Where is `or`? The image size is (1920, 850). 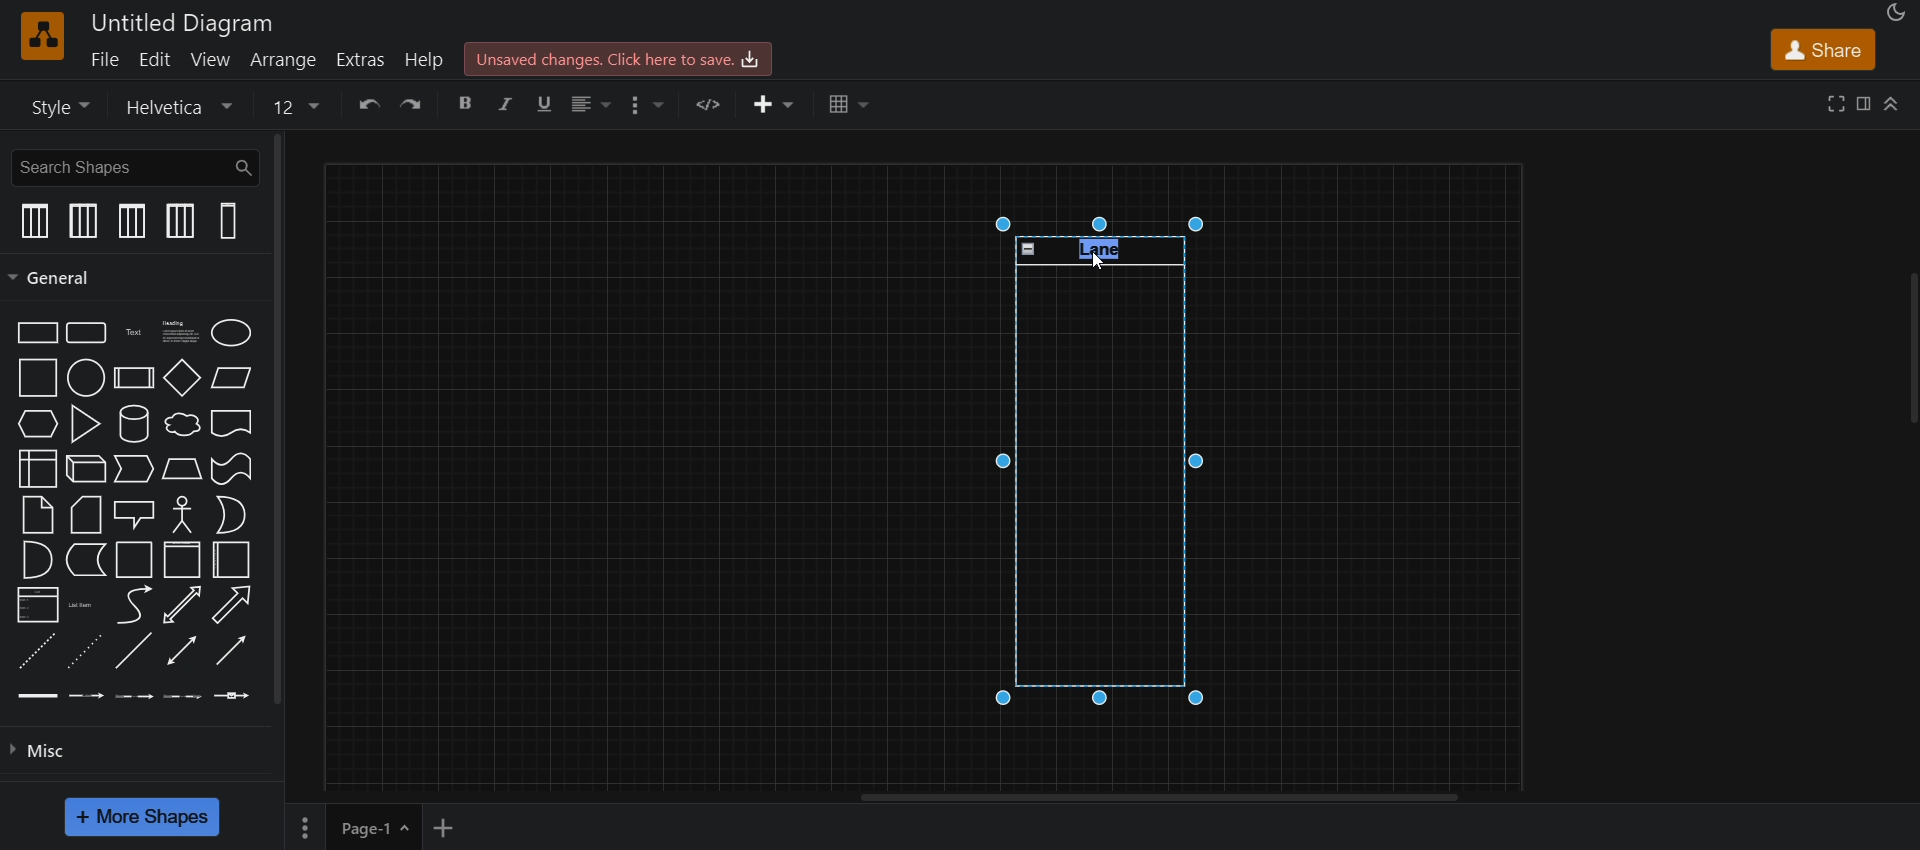
or is located at coordinates (232, 516).